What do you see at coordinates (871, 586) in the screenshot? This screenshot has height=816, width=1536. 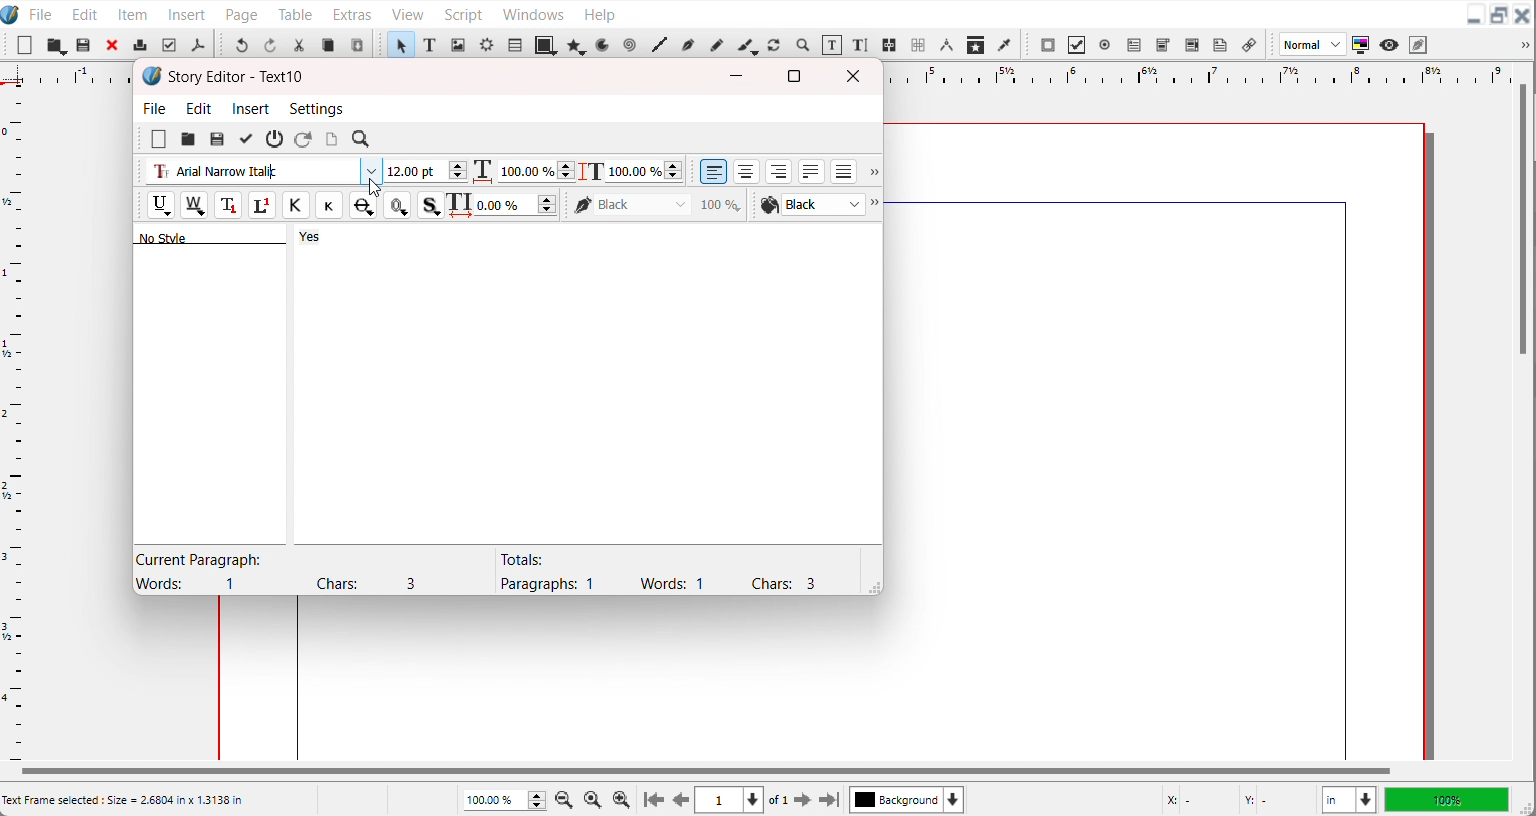 I see `Window adjuster` at bounding box center [871, 586].